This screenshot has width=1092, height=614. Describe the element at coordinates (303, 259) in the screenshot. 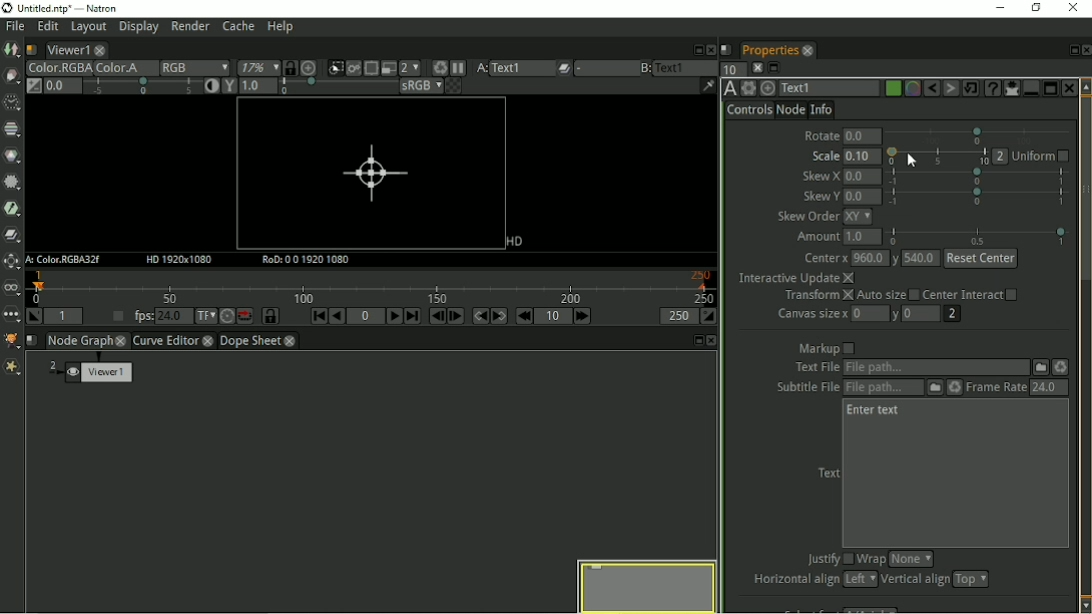

I see `RoD` at that location.